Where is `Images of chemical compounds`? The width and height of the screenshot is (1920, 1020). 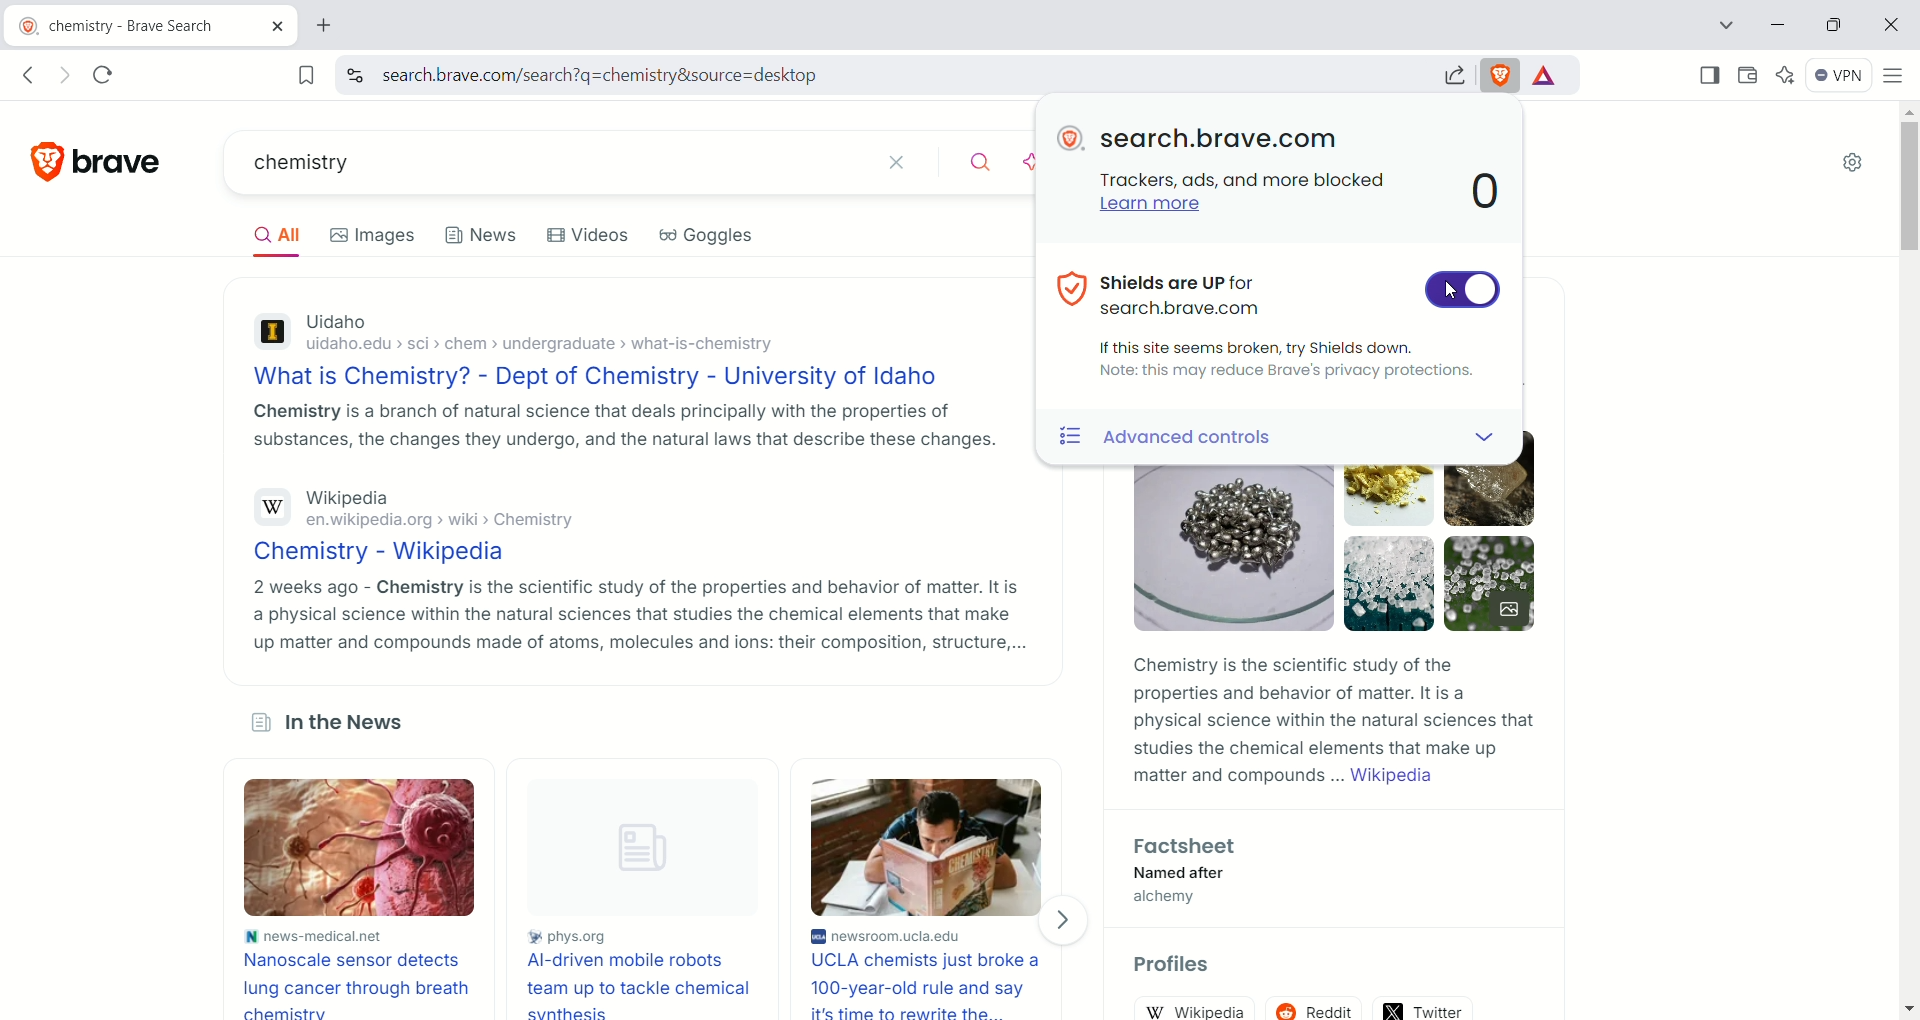 Images of chemical compounds is located at coordinates (1328, 554).